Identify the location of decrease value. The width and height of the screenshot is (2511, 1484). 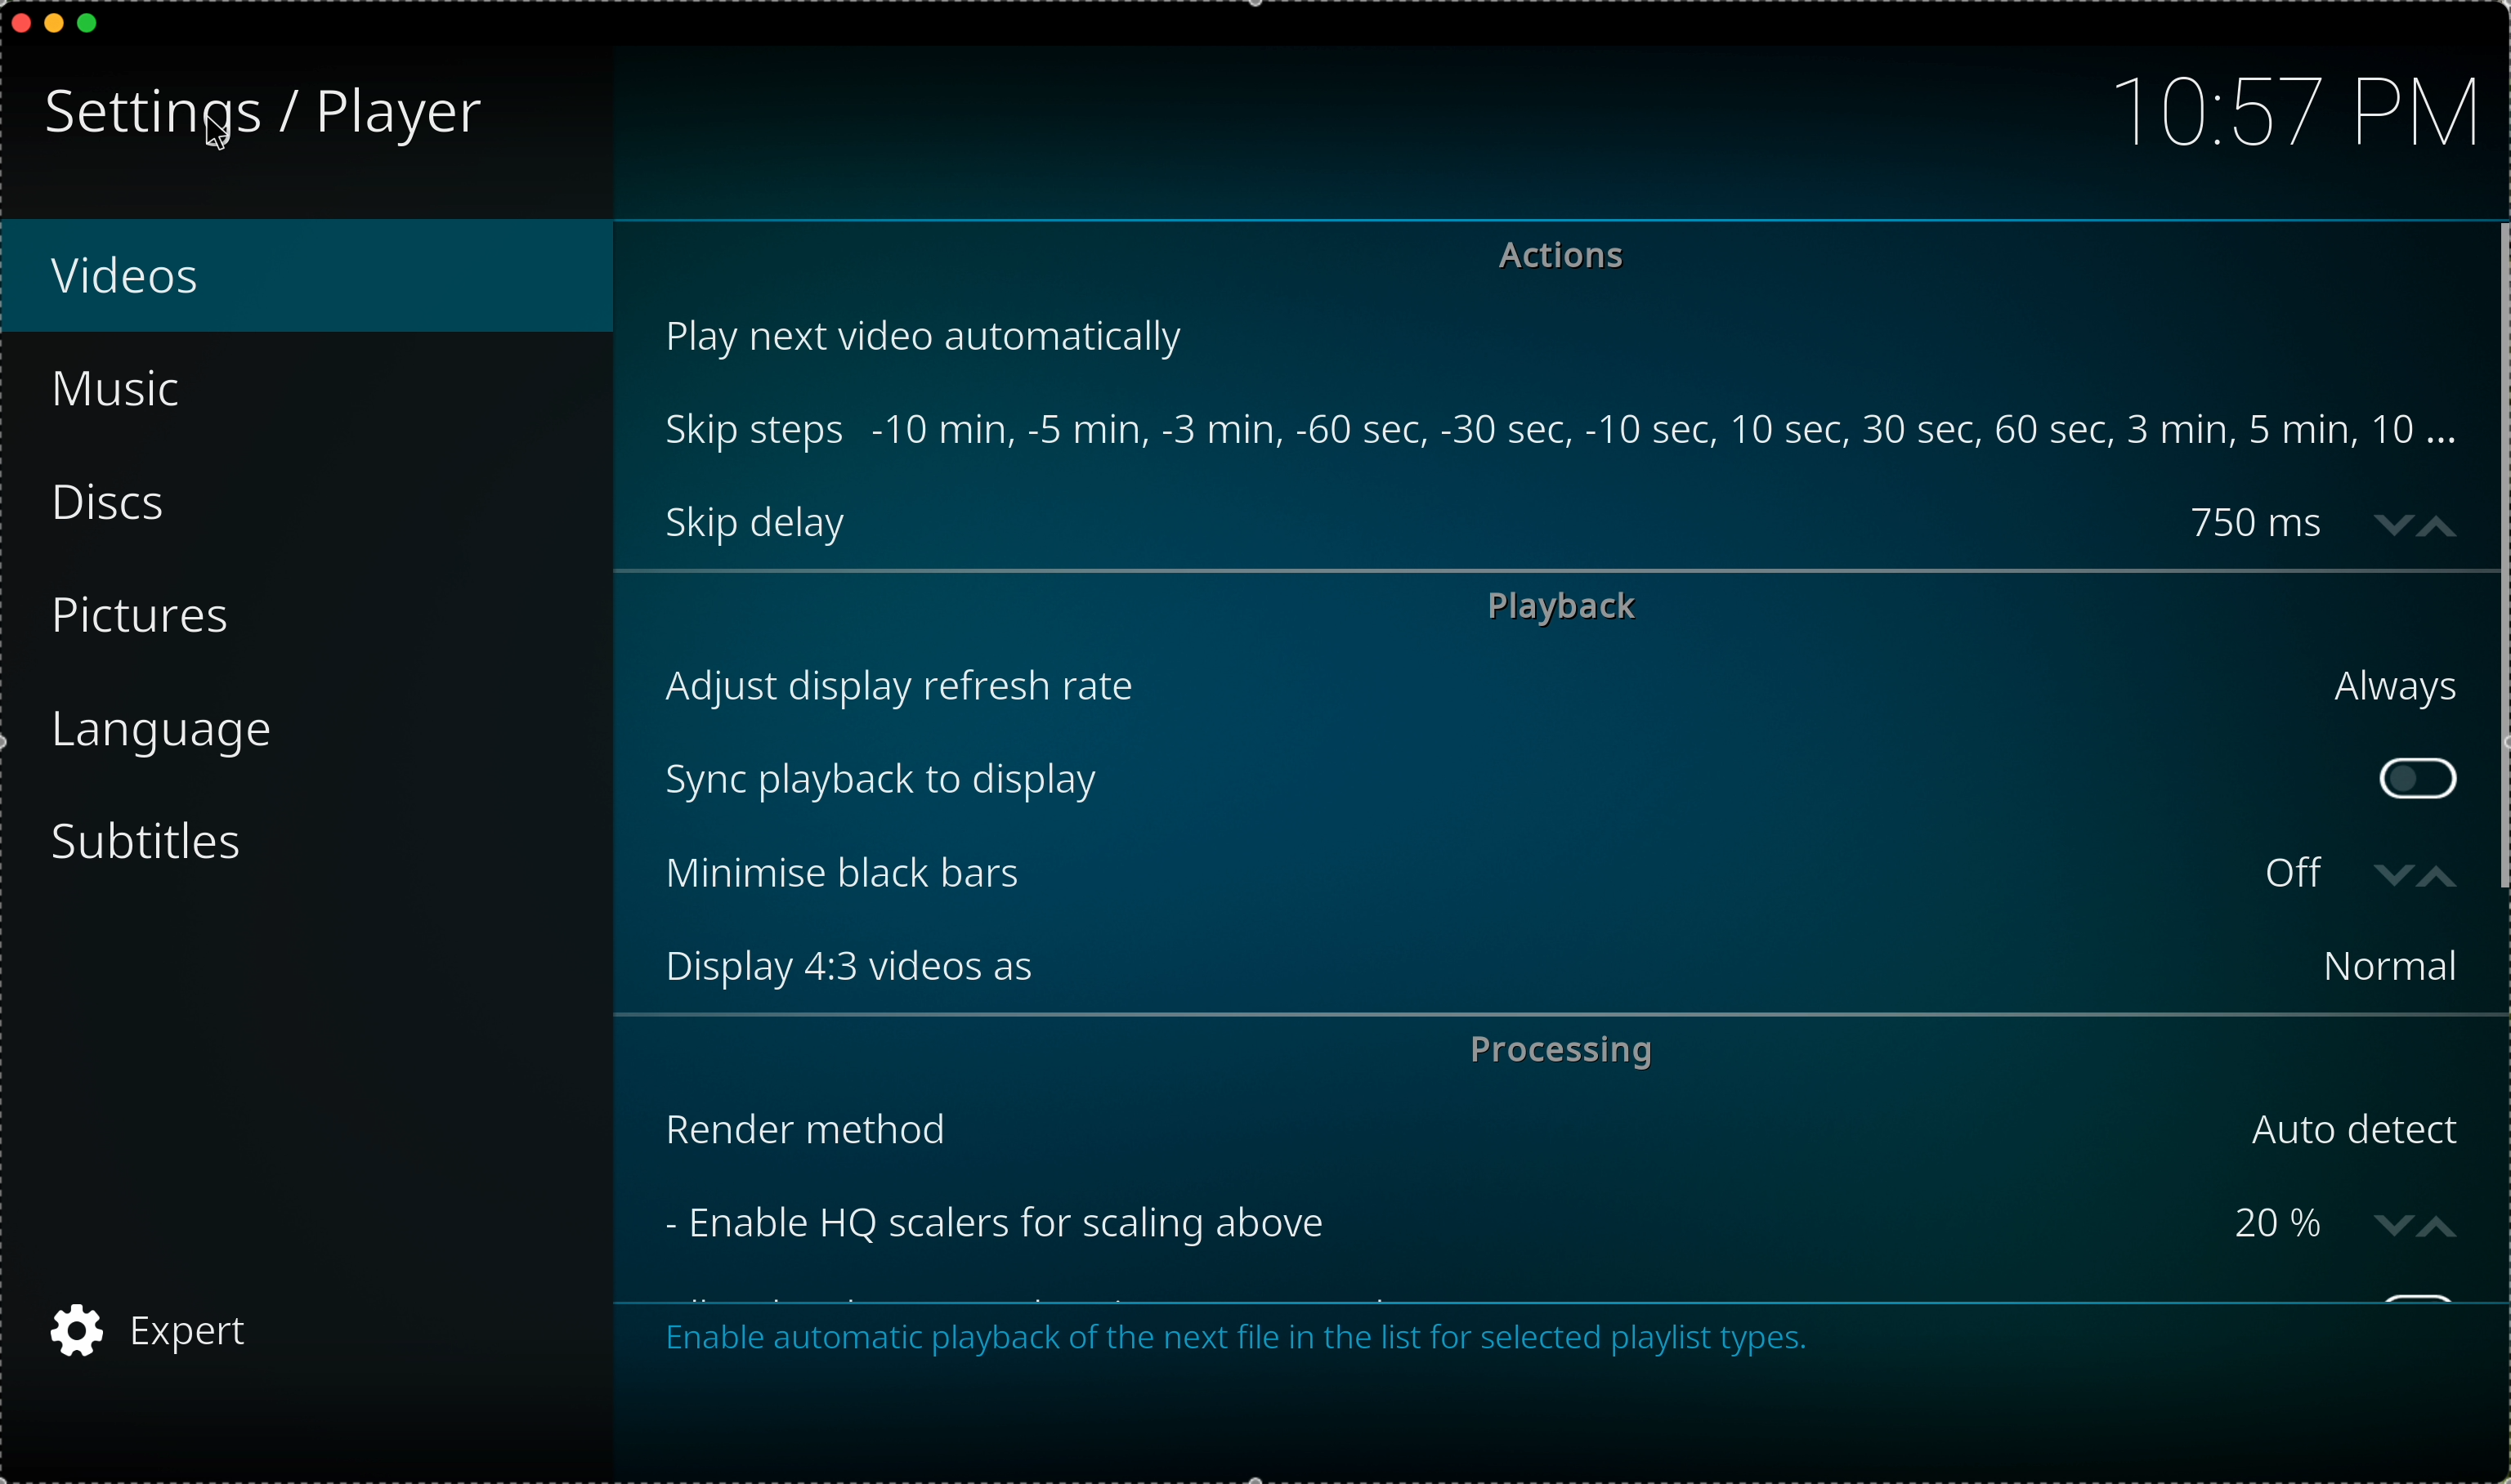
(2385, 519).